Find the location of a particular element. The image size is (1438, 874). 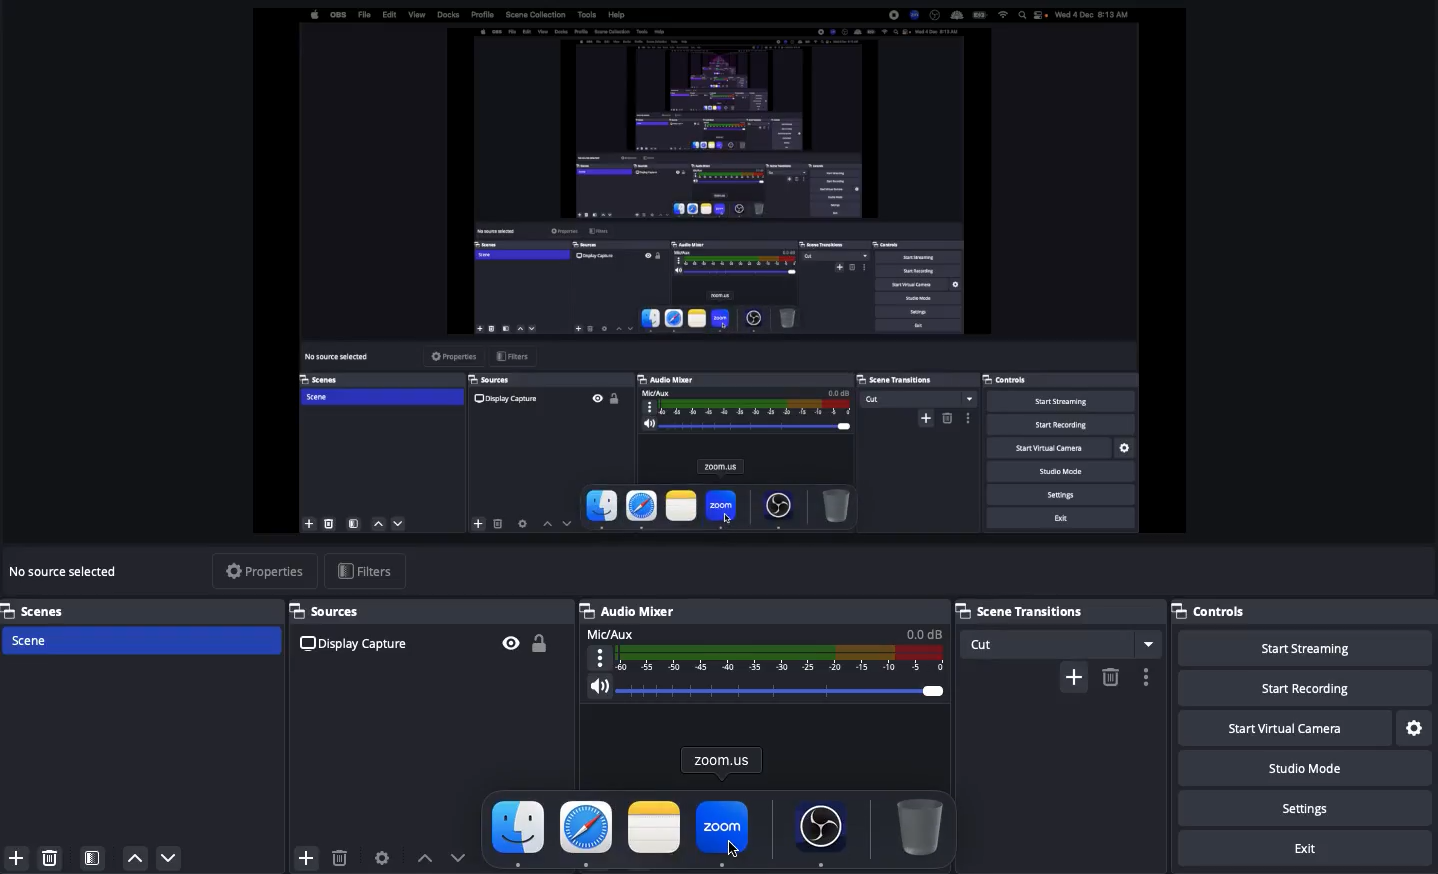

Source preferences is located at coordinates (385, 856).